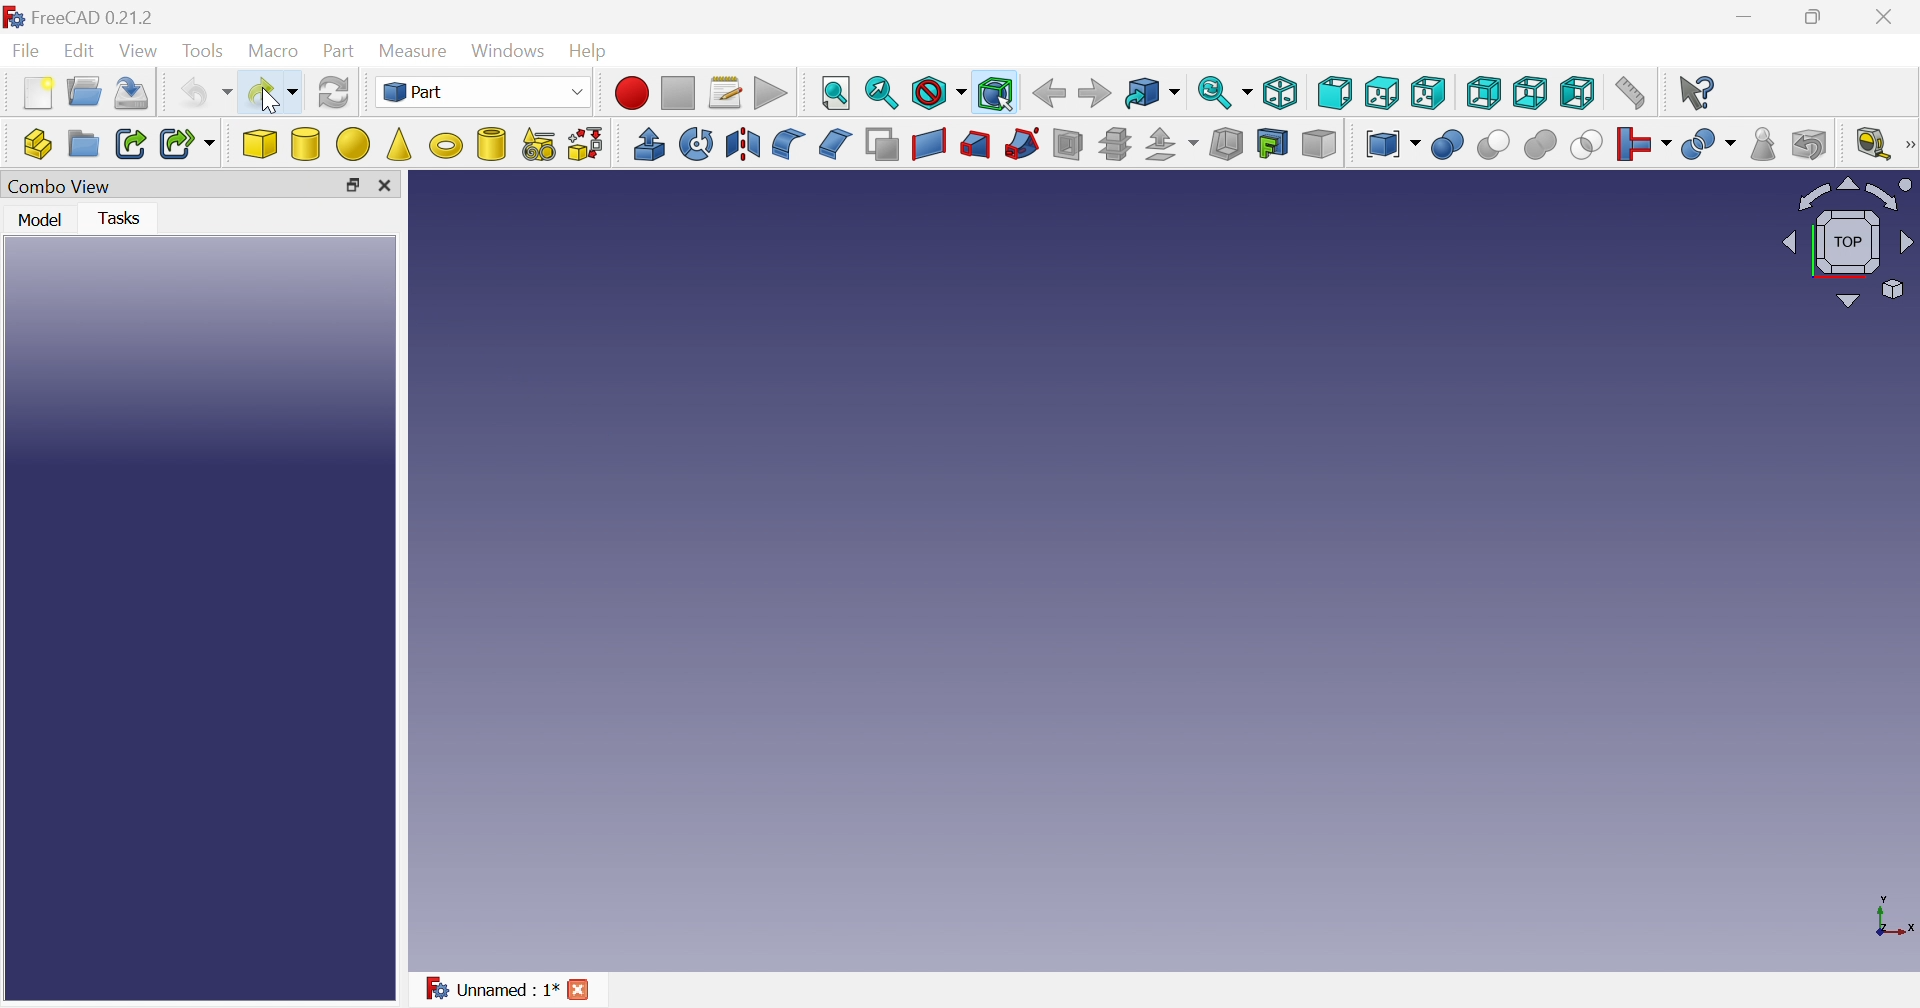 Image resolution: width=1920 pixels, height=1008 pixels. Describe the element at coordinates (741, 144) in the screenshot. I see `Mirroring...` at that location.